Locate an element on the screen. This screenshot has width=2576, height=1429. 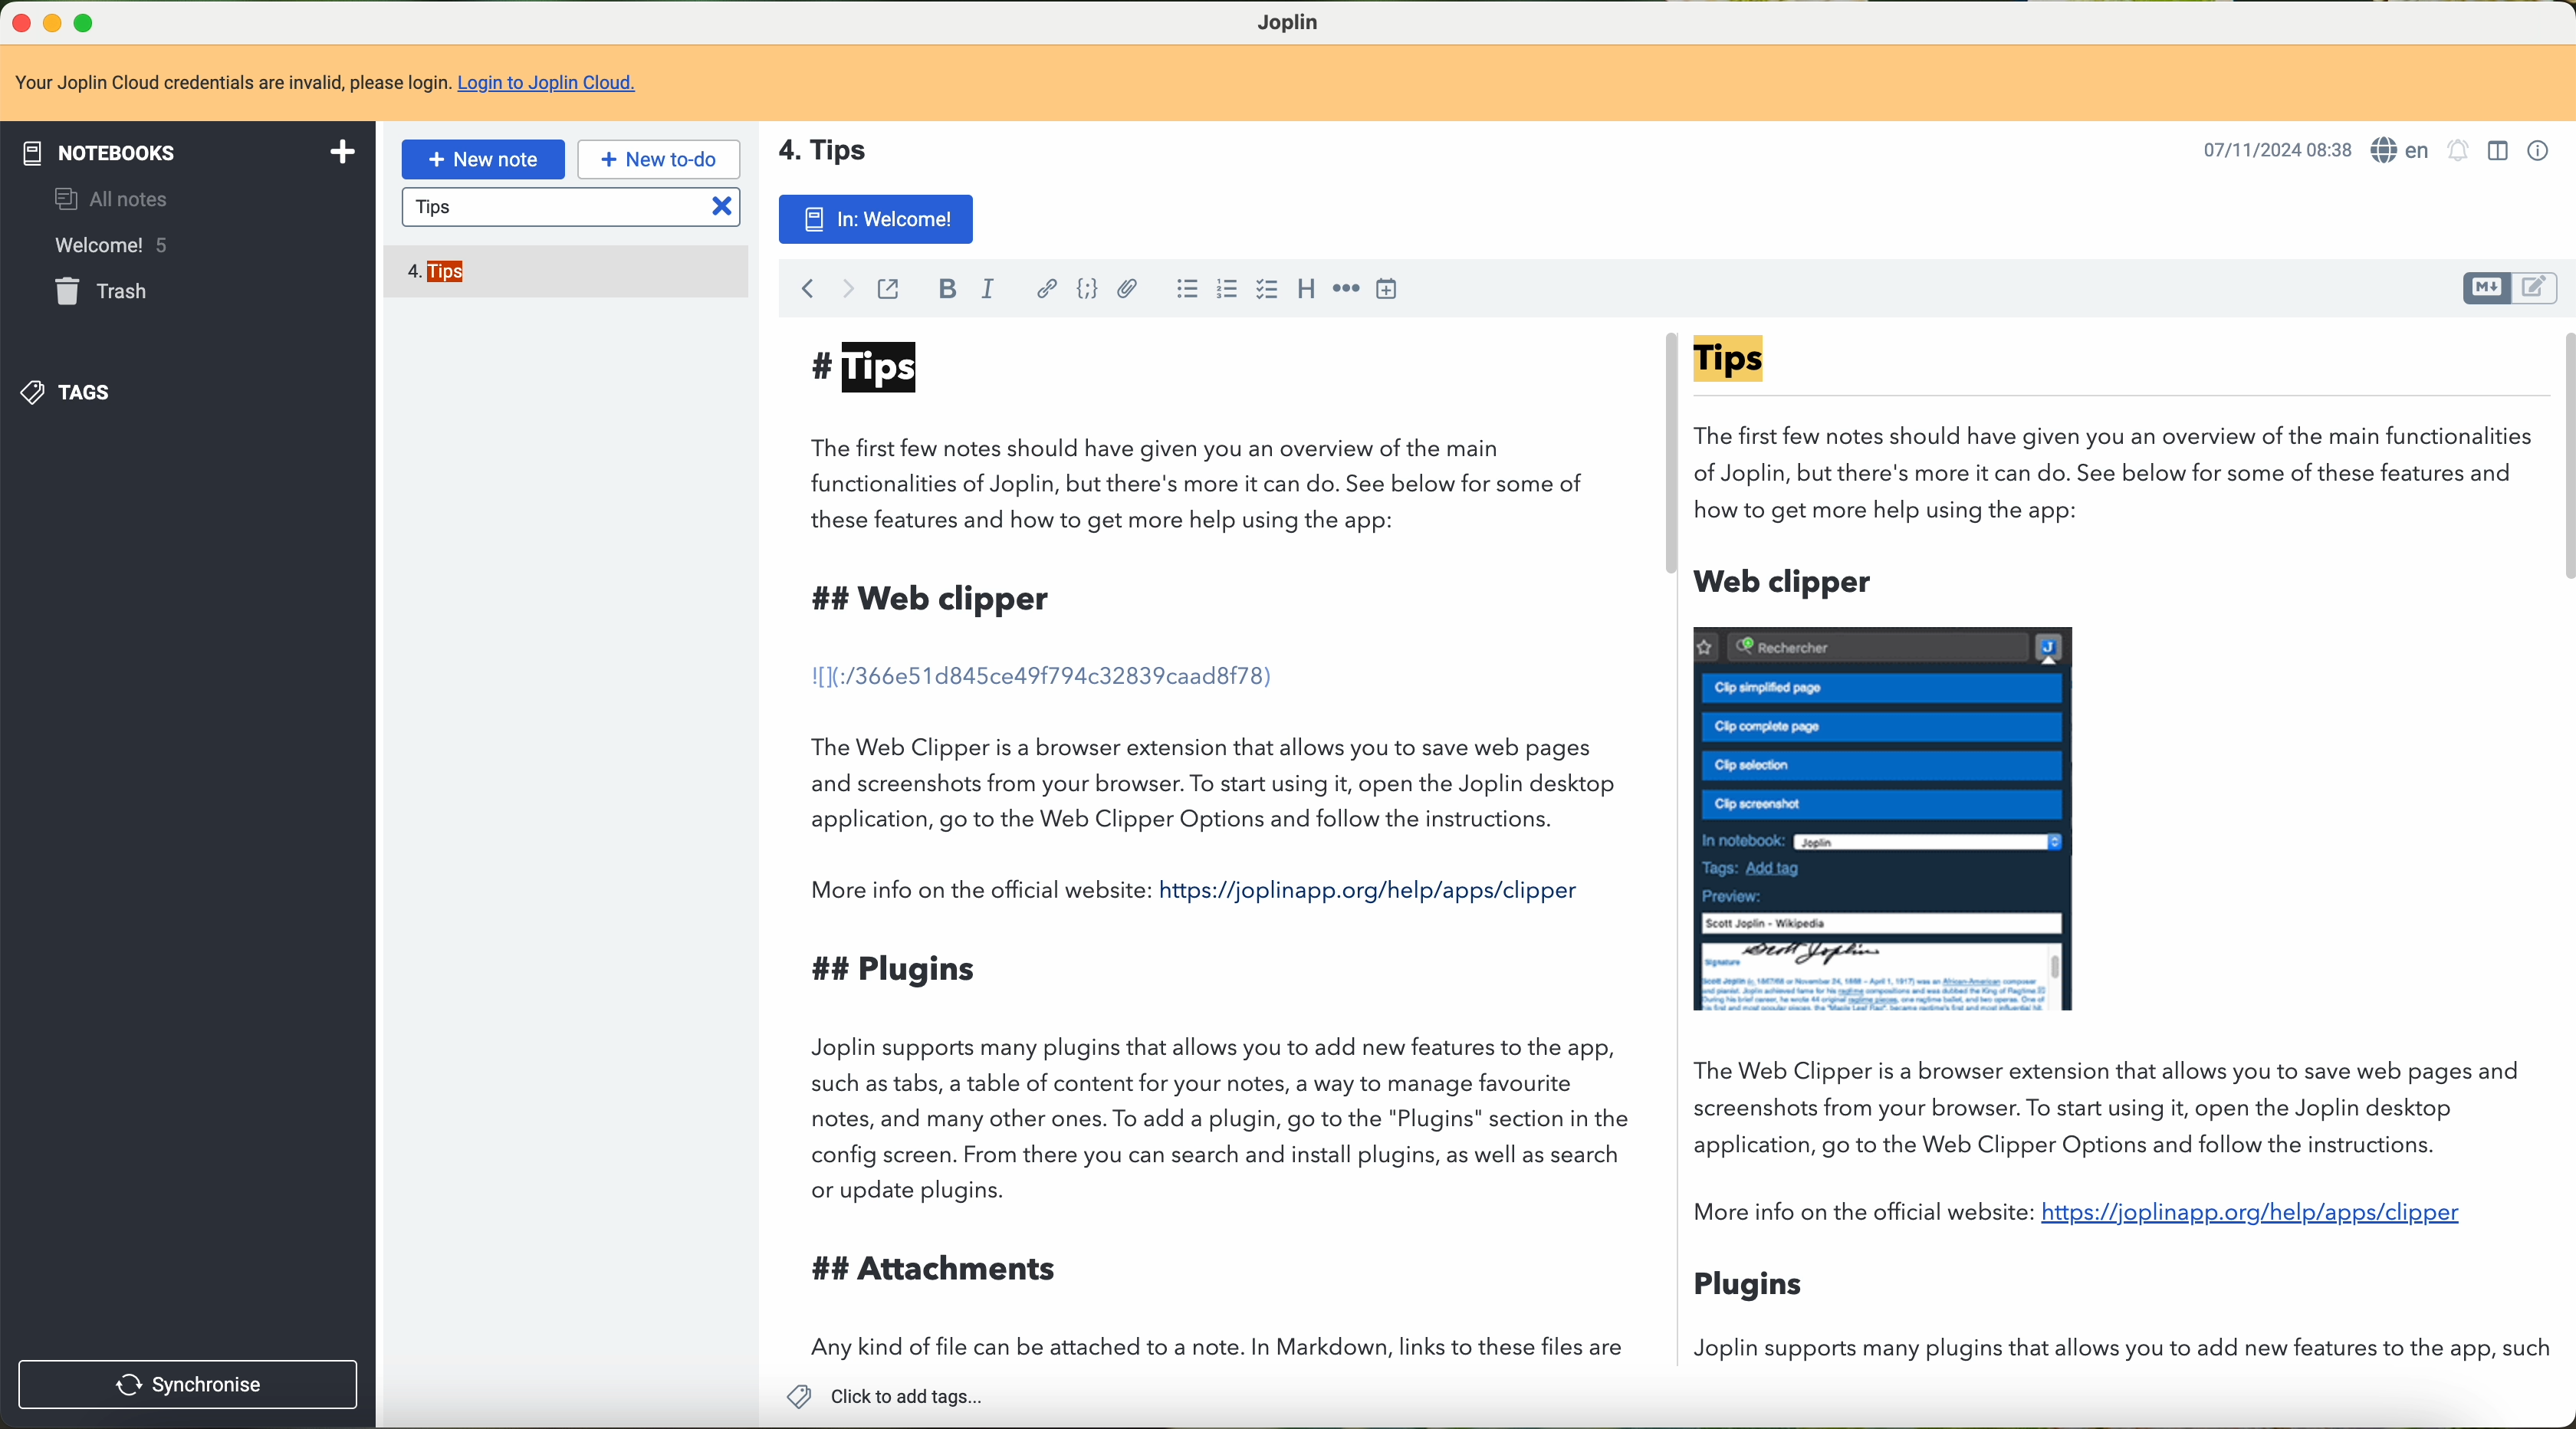
italic is located at coordinates (987, 293).